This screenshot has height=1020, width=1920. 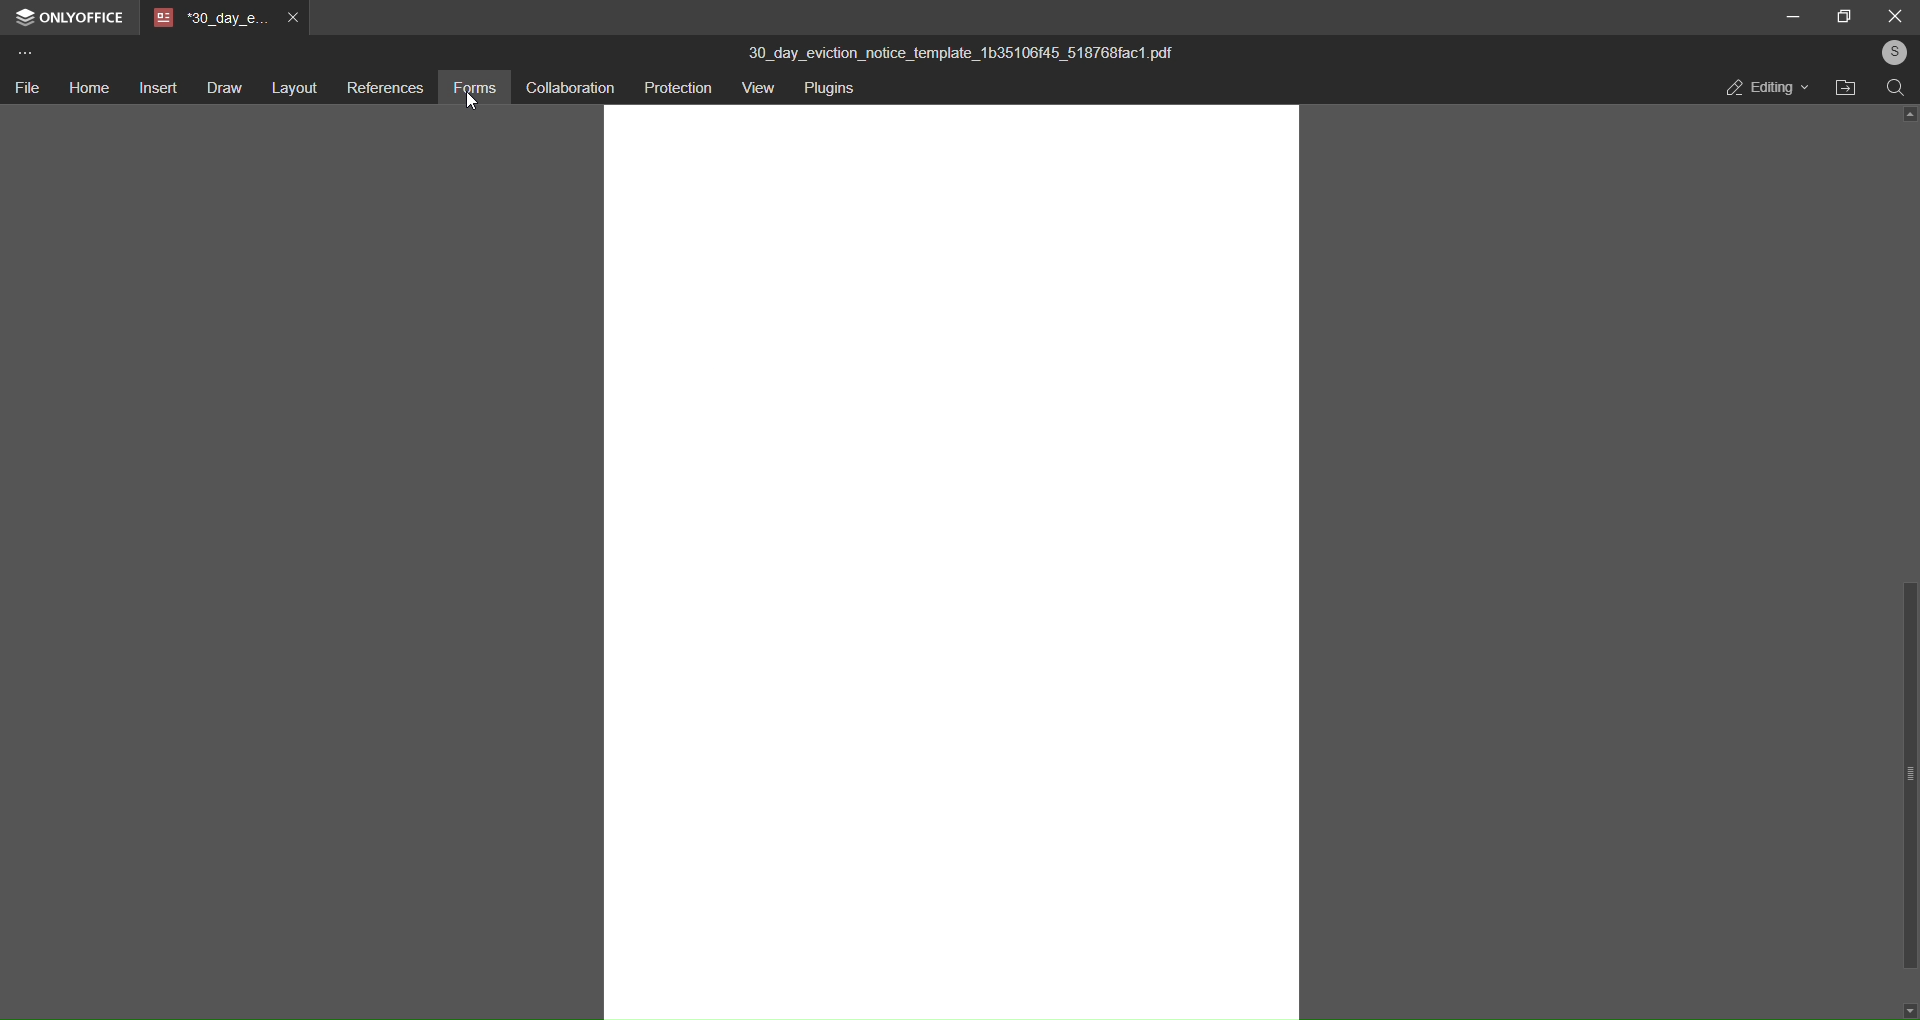 I want to click on forms, so click(x=472, y=87).